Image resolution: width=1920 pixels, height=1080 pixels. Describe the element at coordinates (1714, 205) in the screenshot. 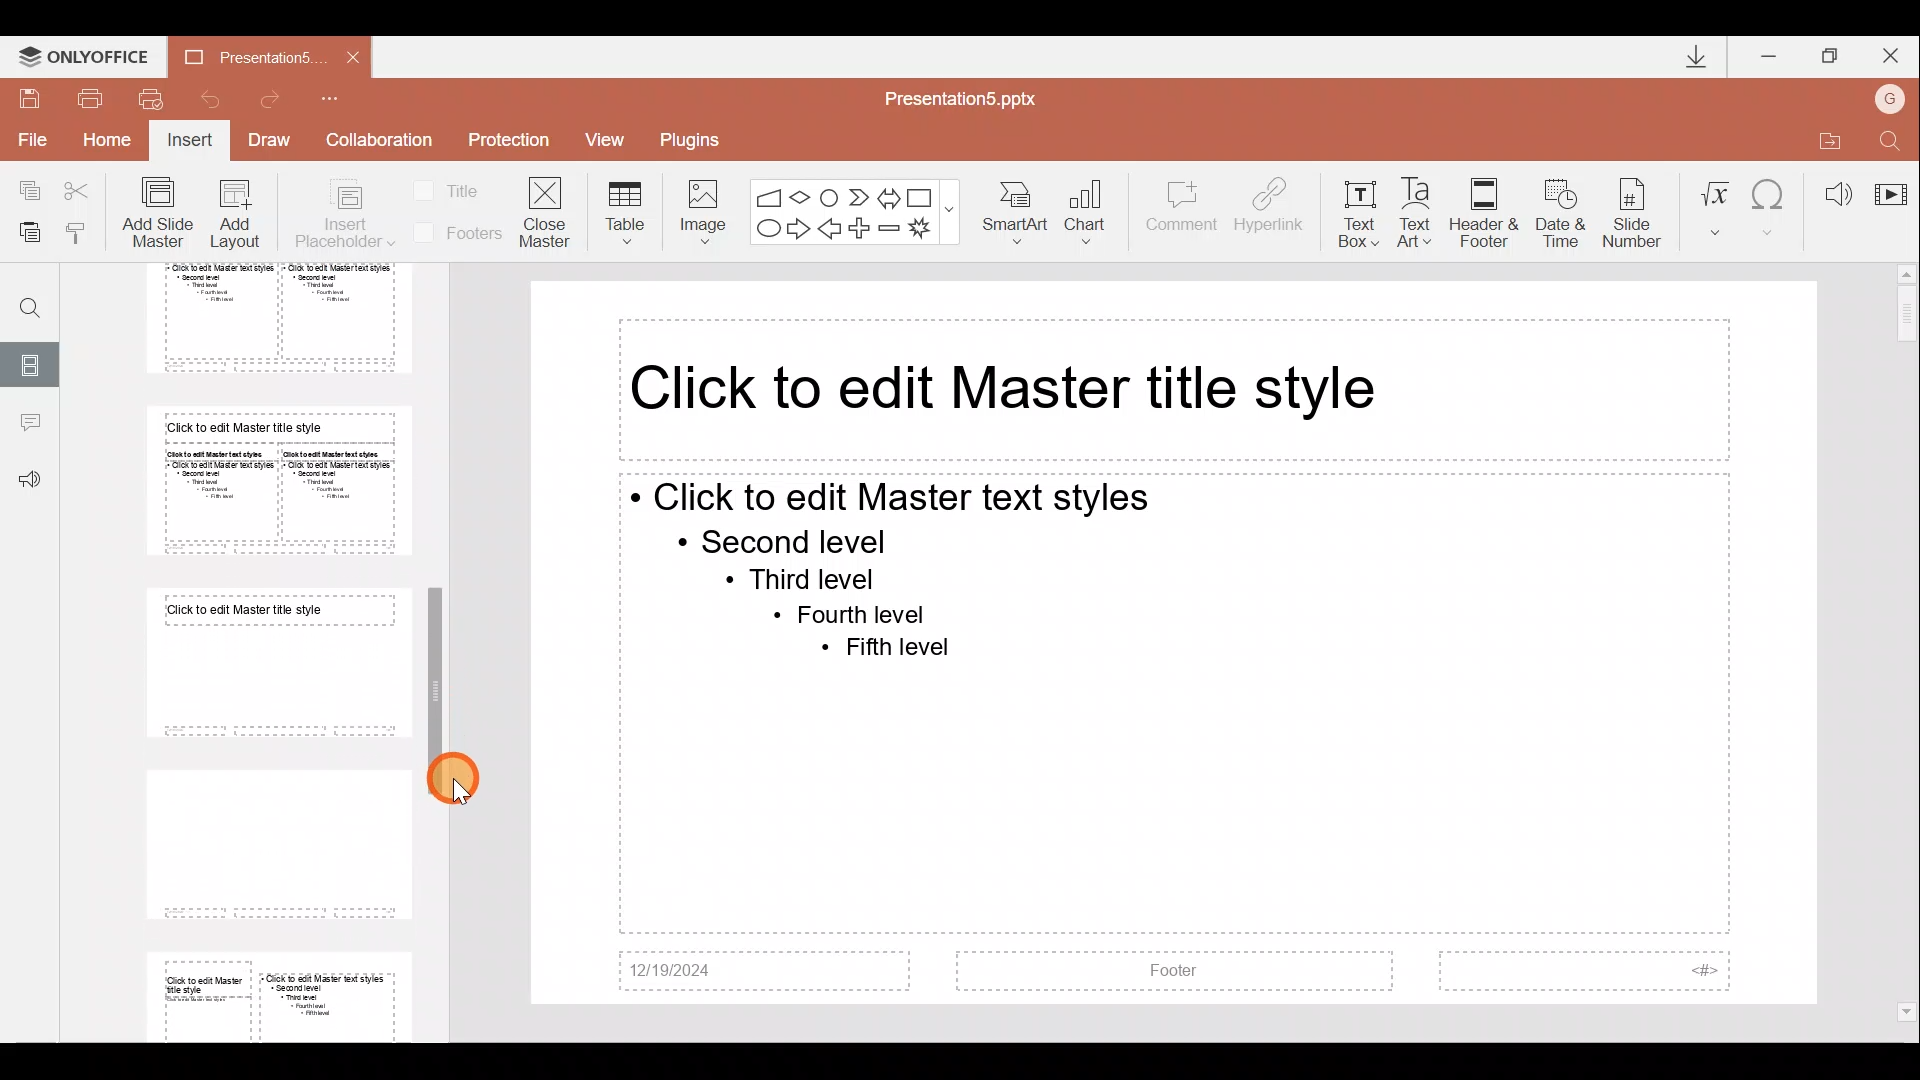

I see `Equation` at that location.